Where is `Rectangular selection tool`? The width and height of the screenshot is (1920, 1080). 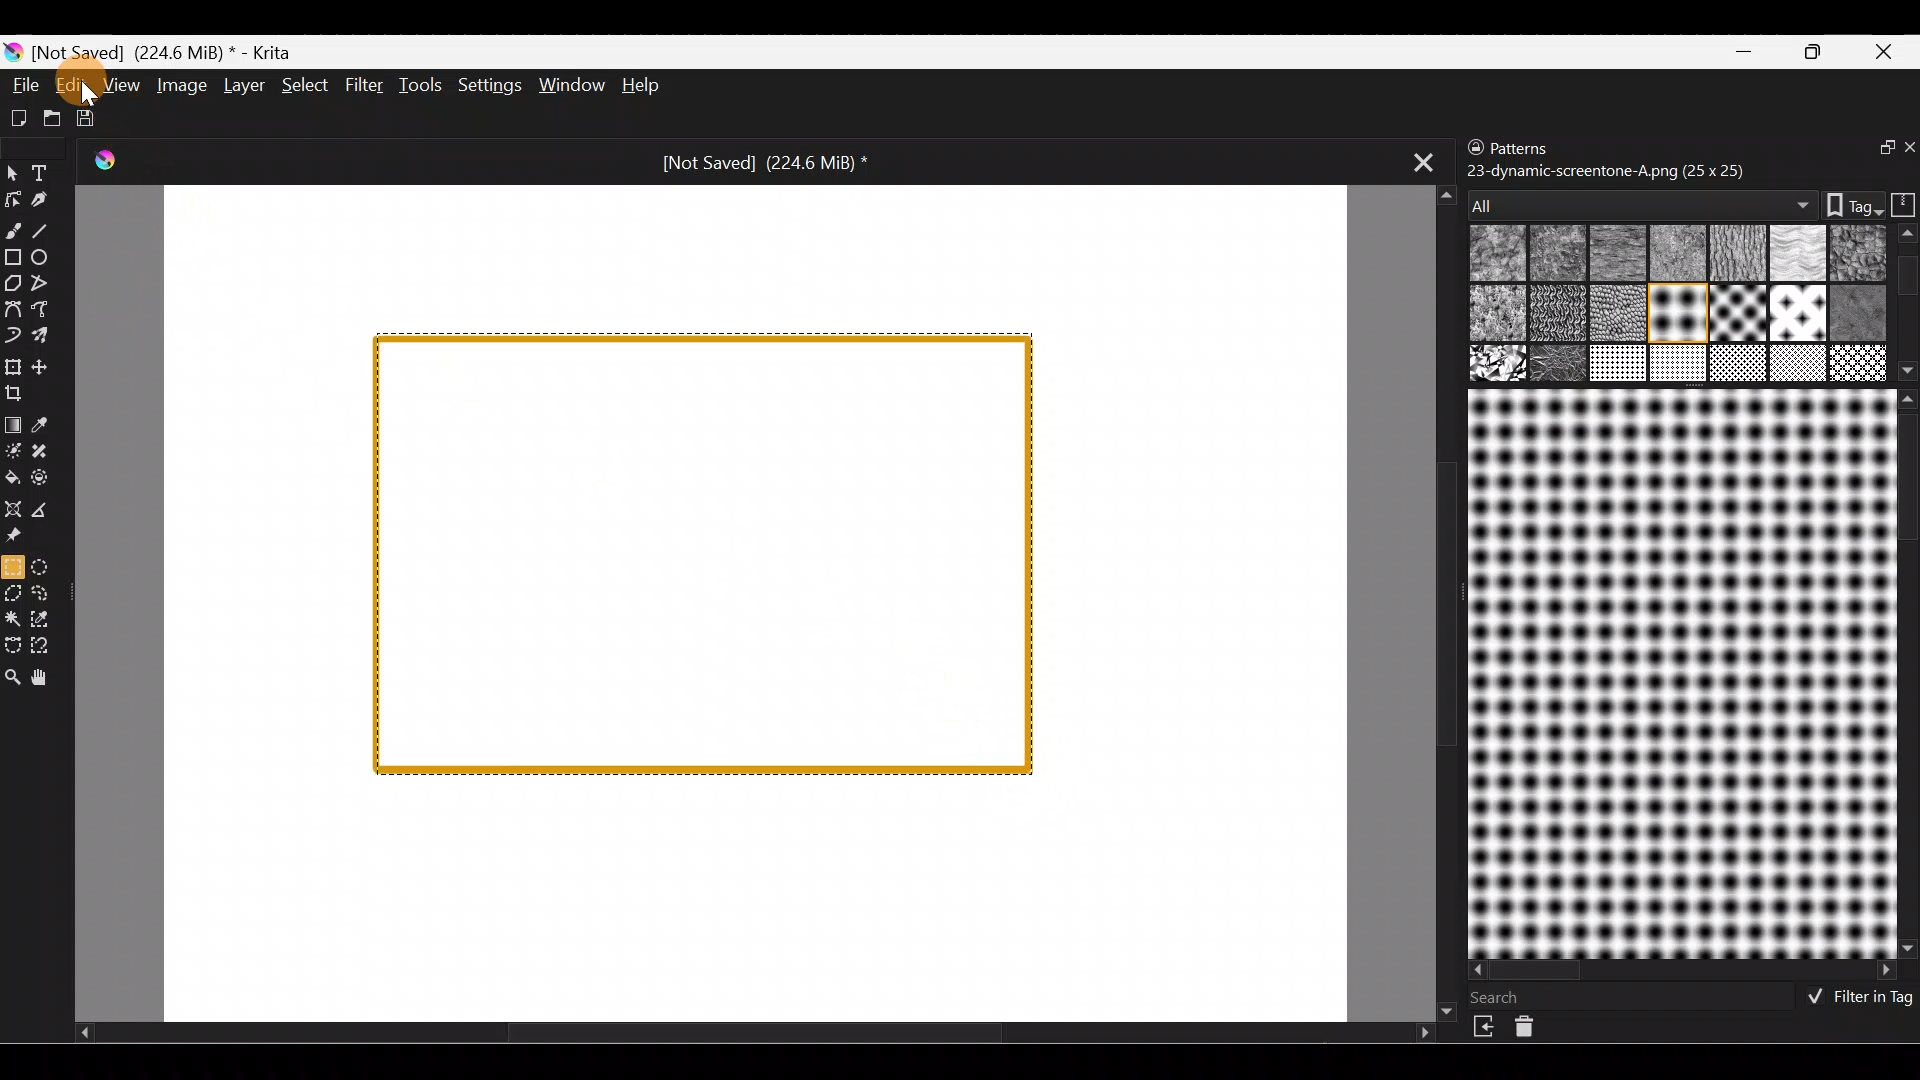
Rectangular selection tool is located at coordinates (12, 566).